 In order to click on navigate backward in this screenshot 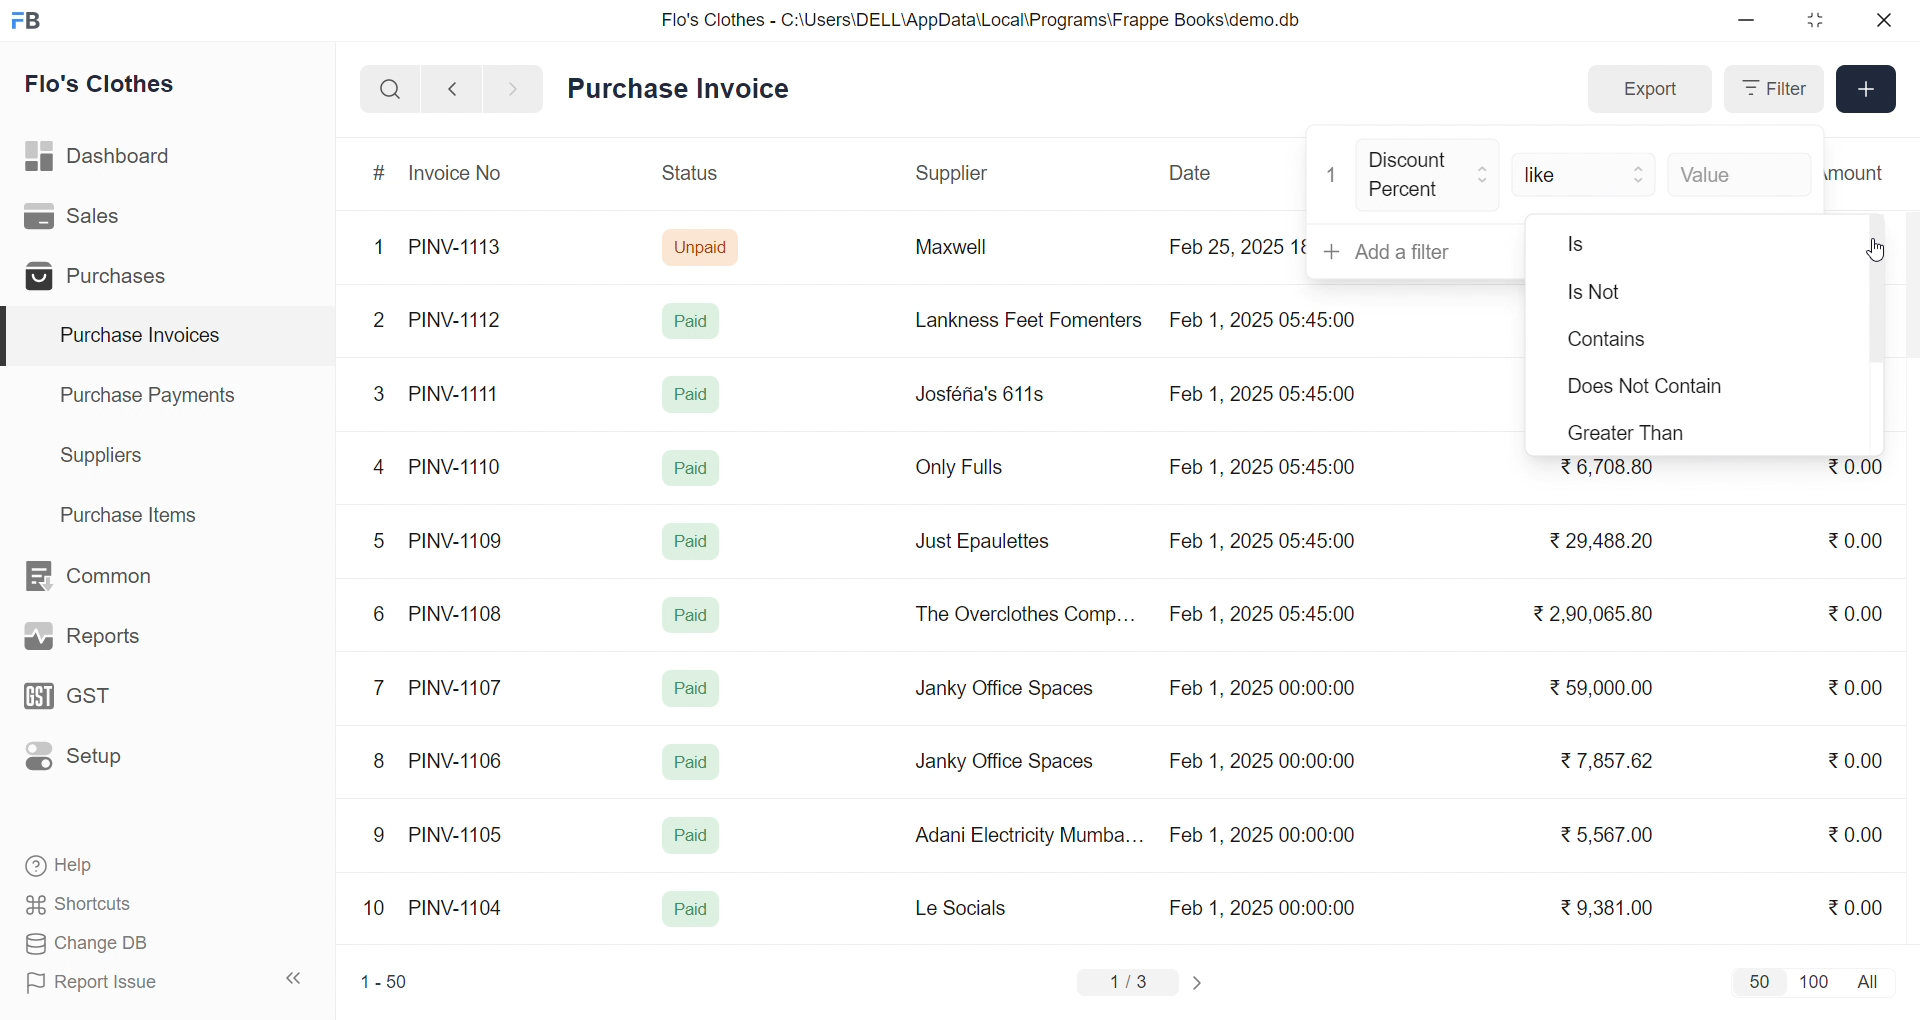, I will do `click(452, 88)`.